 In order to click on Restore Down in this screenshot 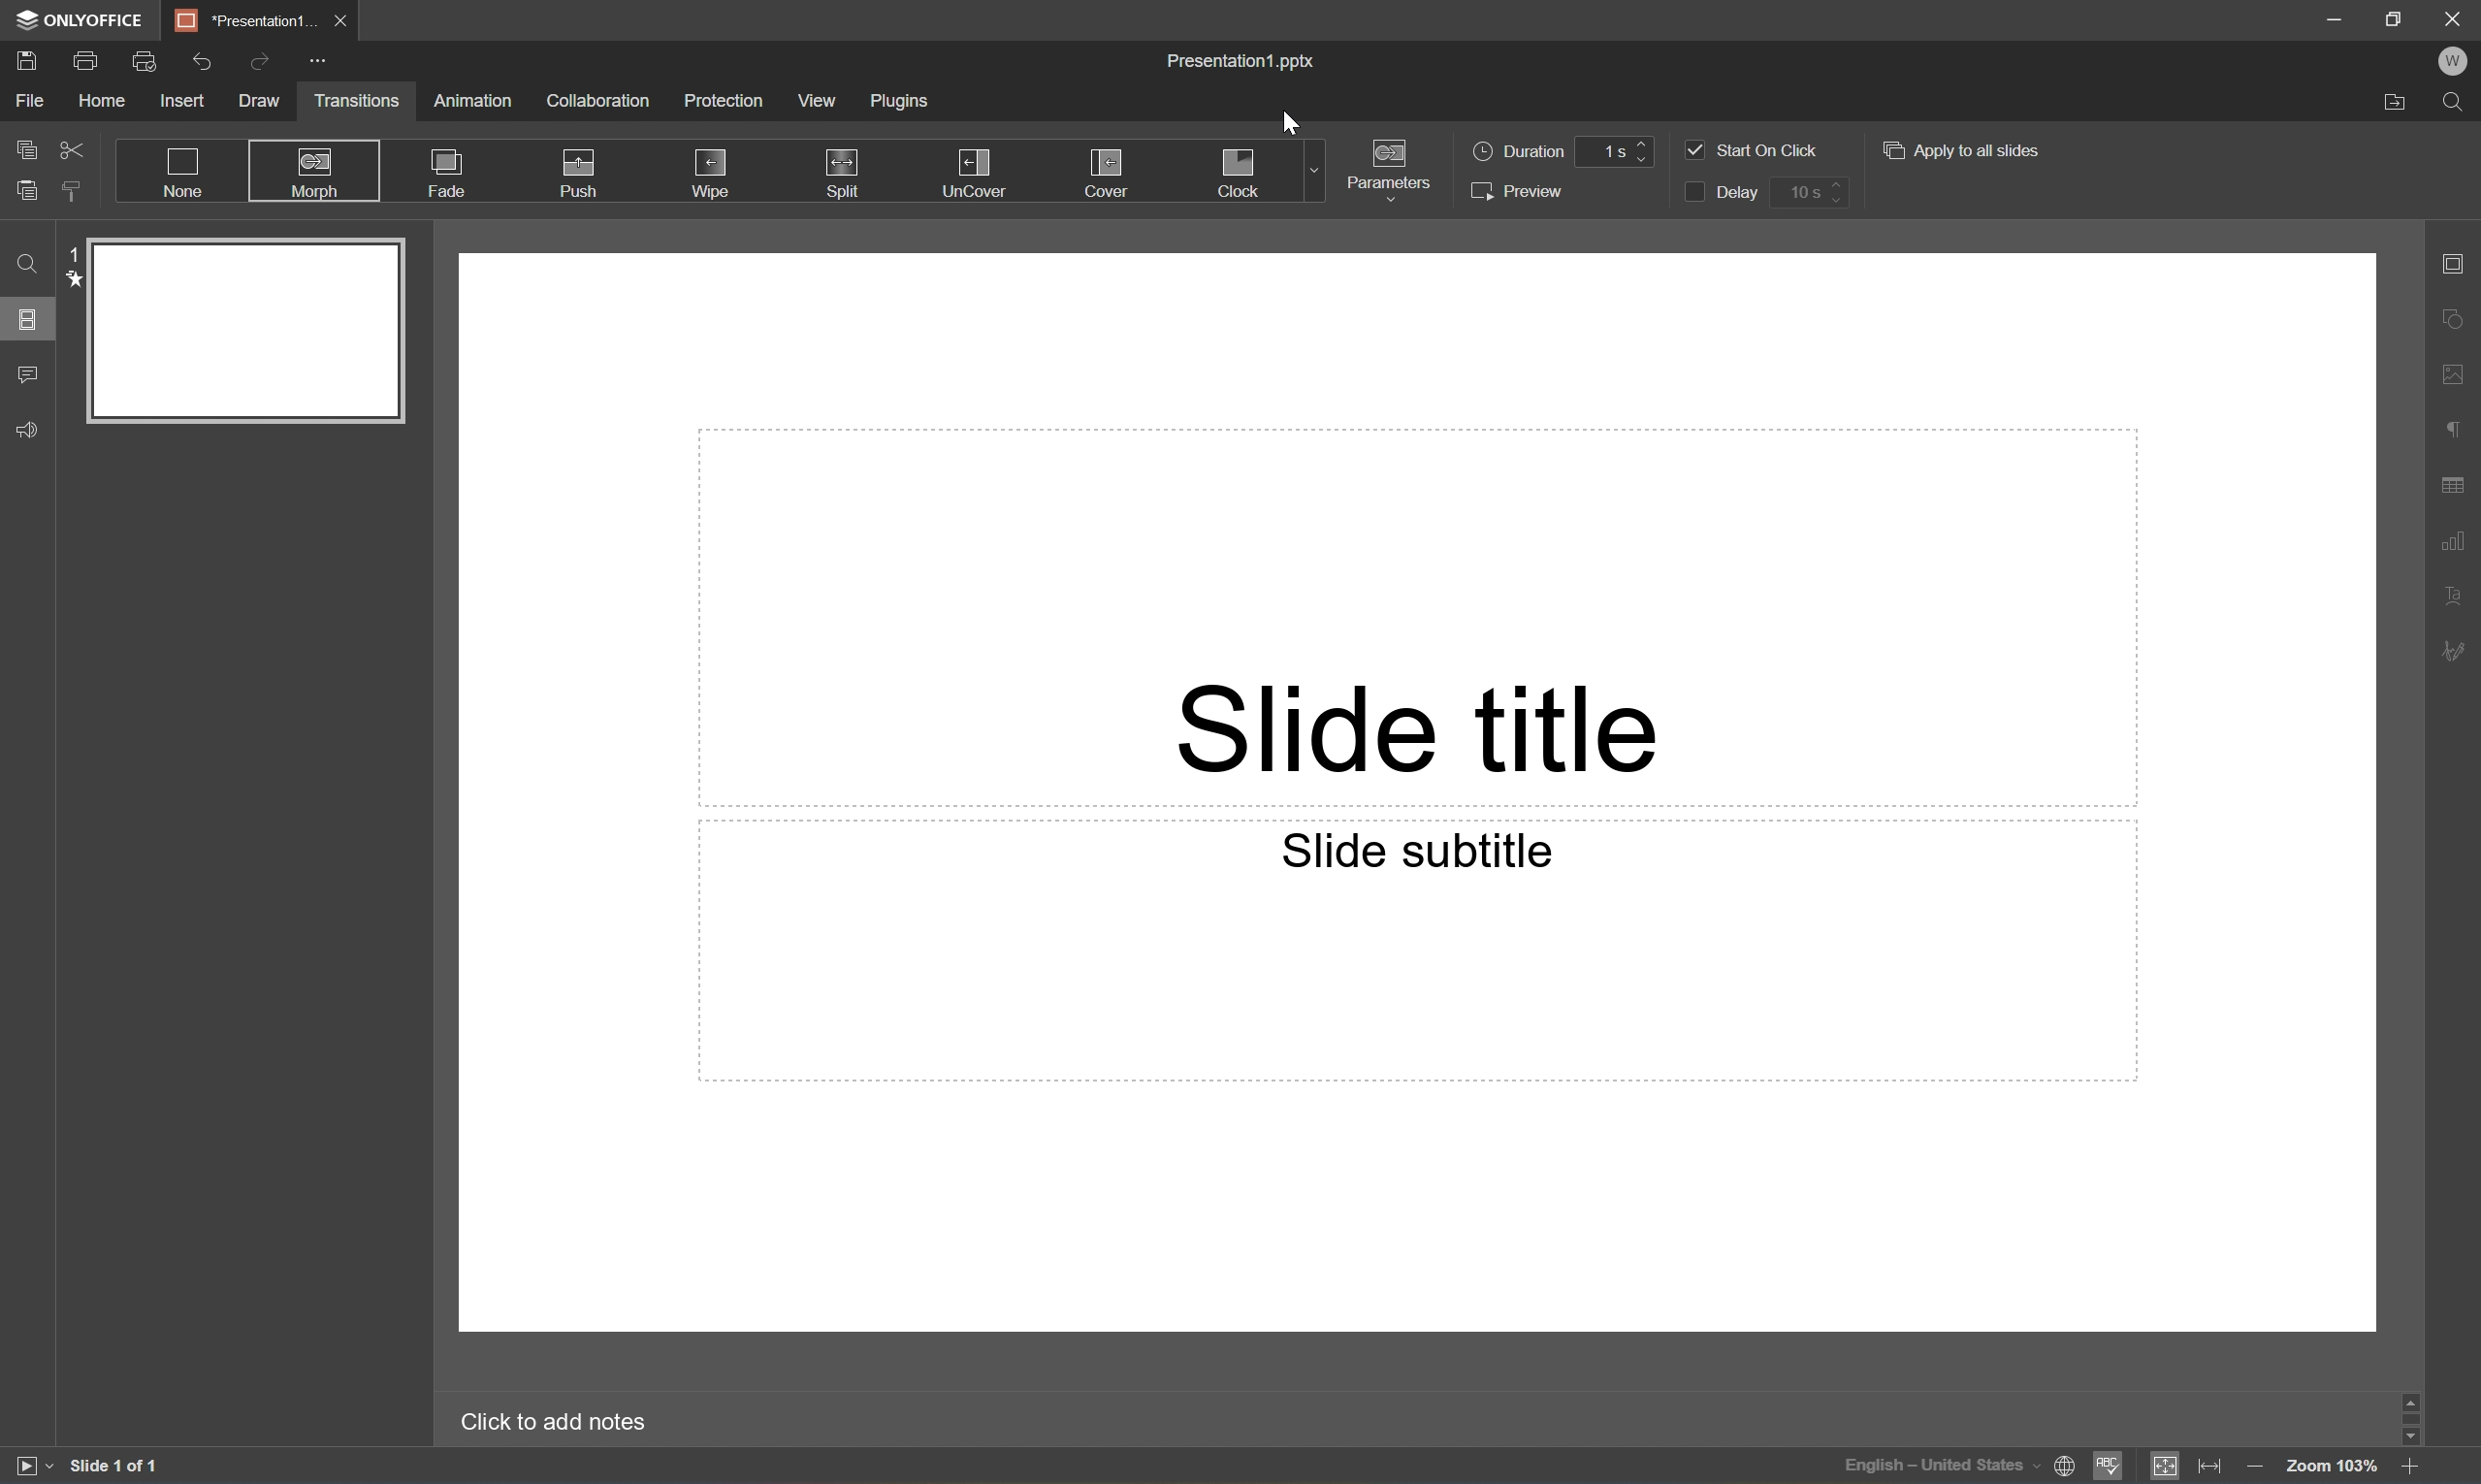, I will do `click(2399, 22)`.